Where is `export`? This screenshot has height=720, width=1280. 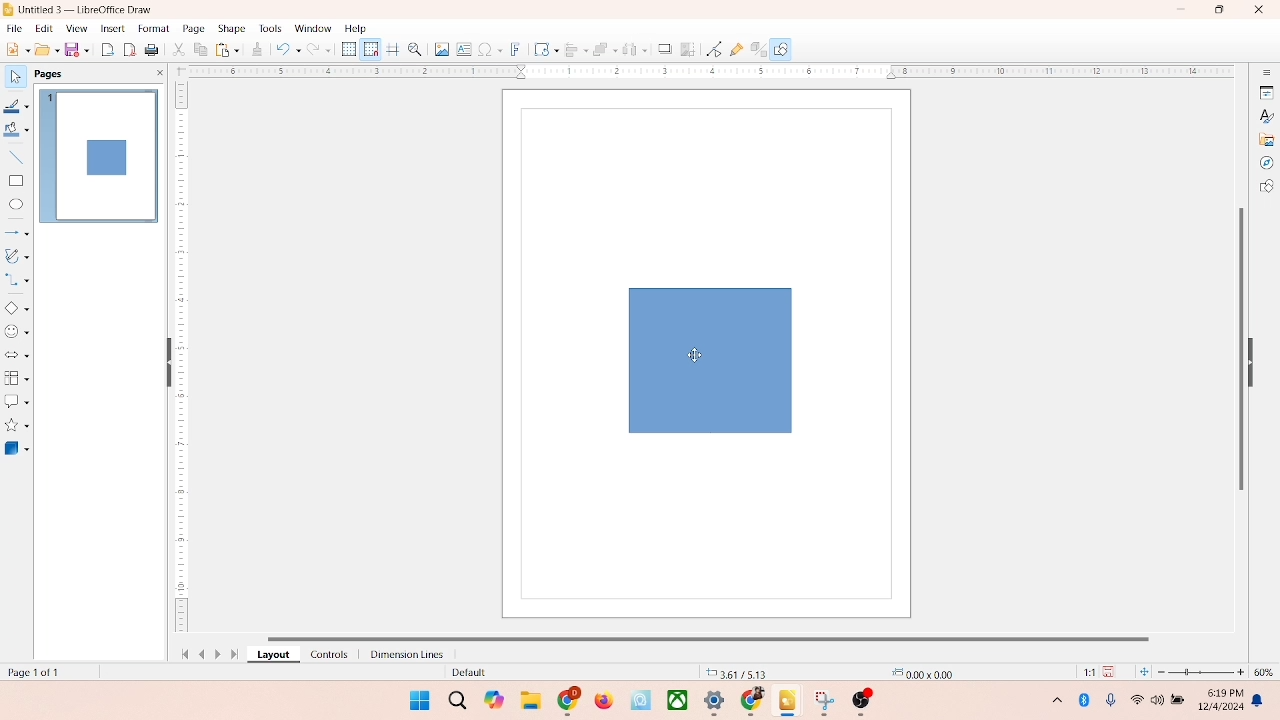
export is located at coordinates (110, 48).